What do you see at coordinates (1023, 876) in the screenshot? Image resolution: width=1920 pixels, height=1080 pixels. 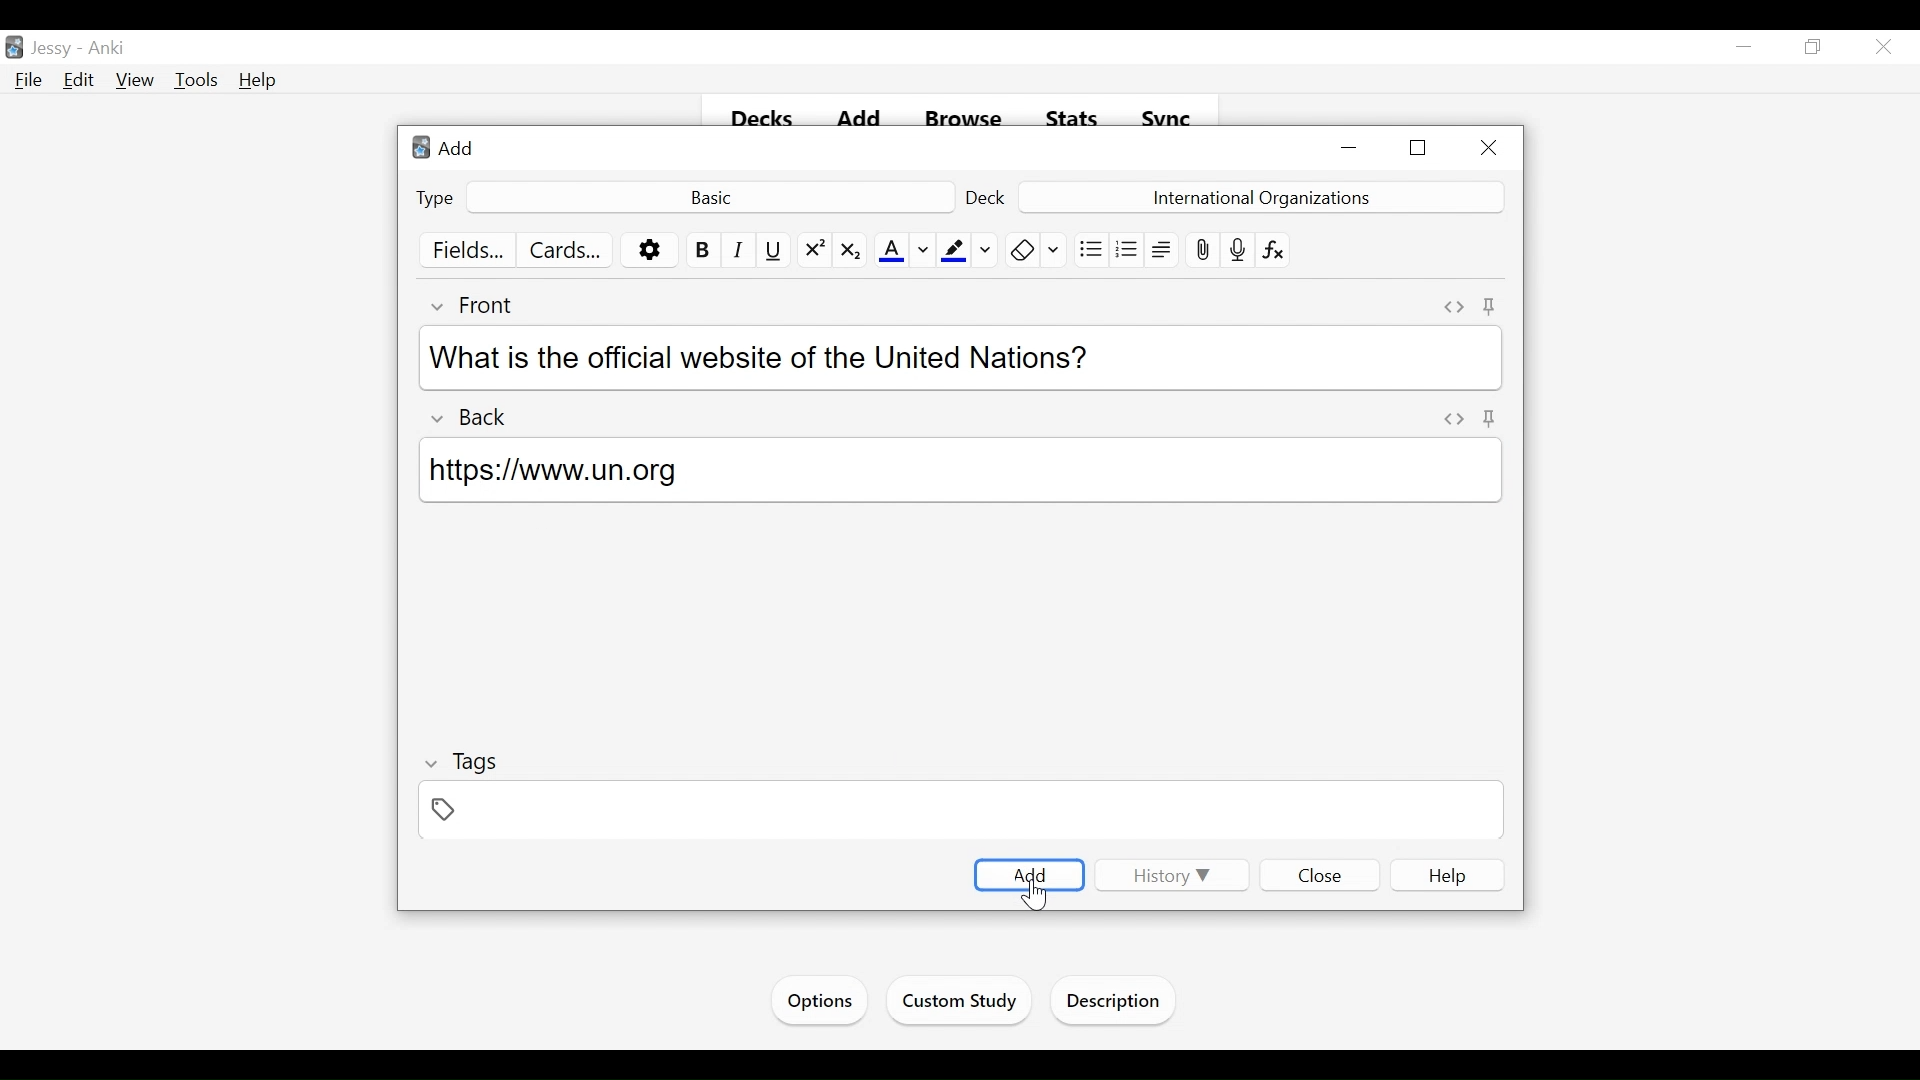 I see `Add` at bounding box center [1023, 876].